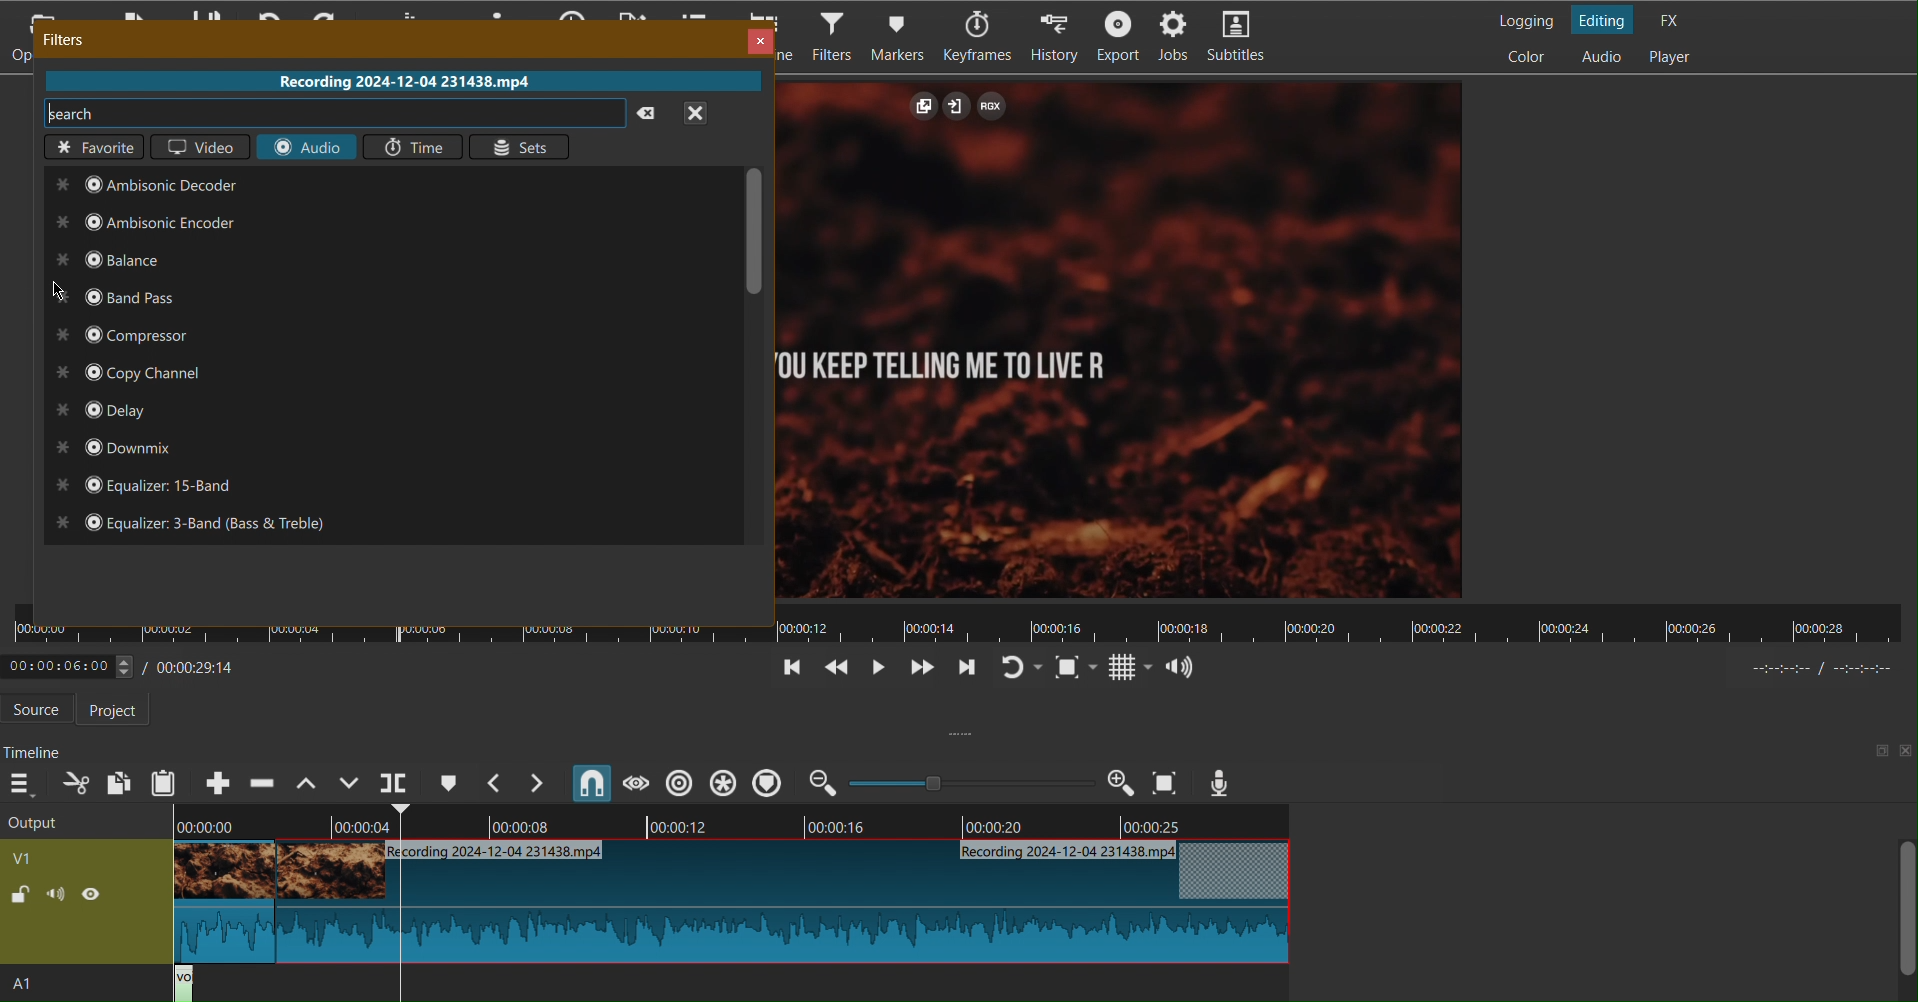  What do you see at coordinates (1818, 670) in the screenshot?
I see `time` at bounding box center [1818, 670].